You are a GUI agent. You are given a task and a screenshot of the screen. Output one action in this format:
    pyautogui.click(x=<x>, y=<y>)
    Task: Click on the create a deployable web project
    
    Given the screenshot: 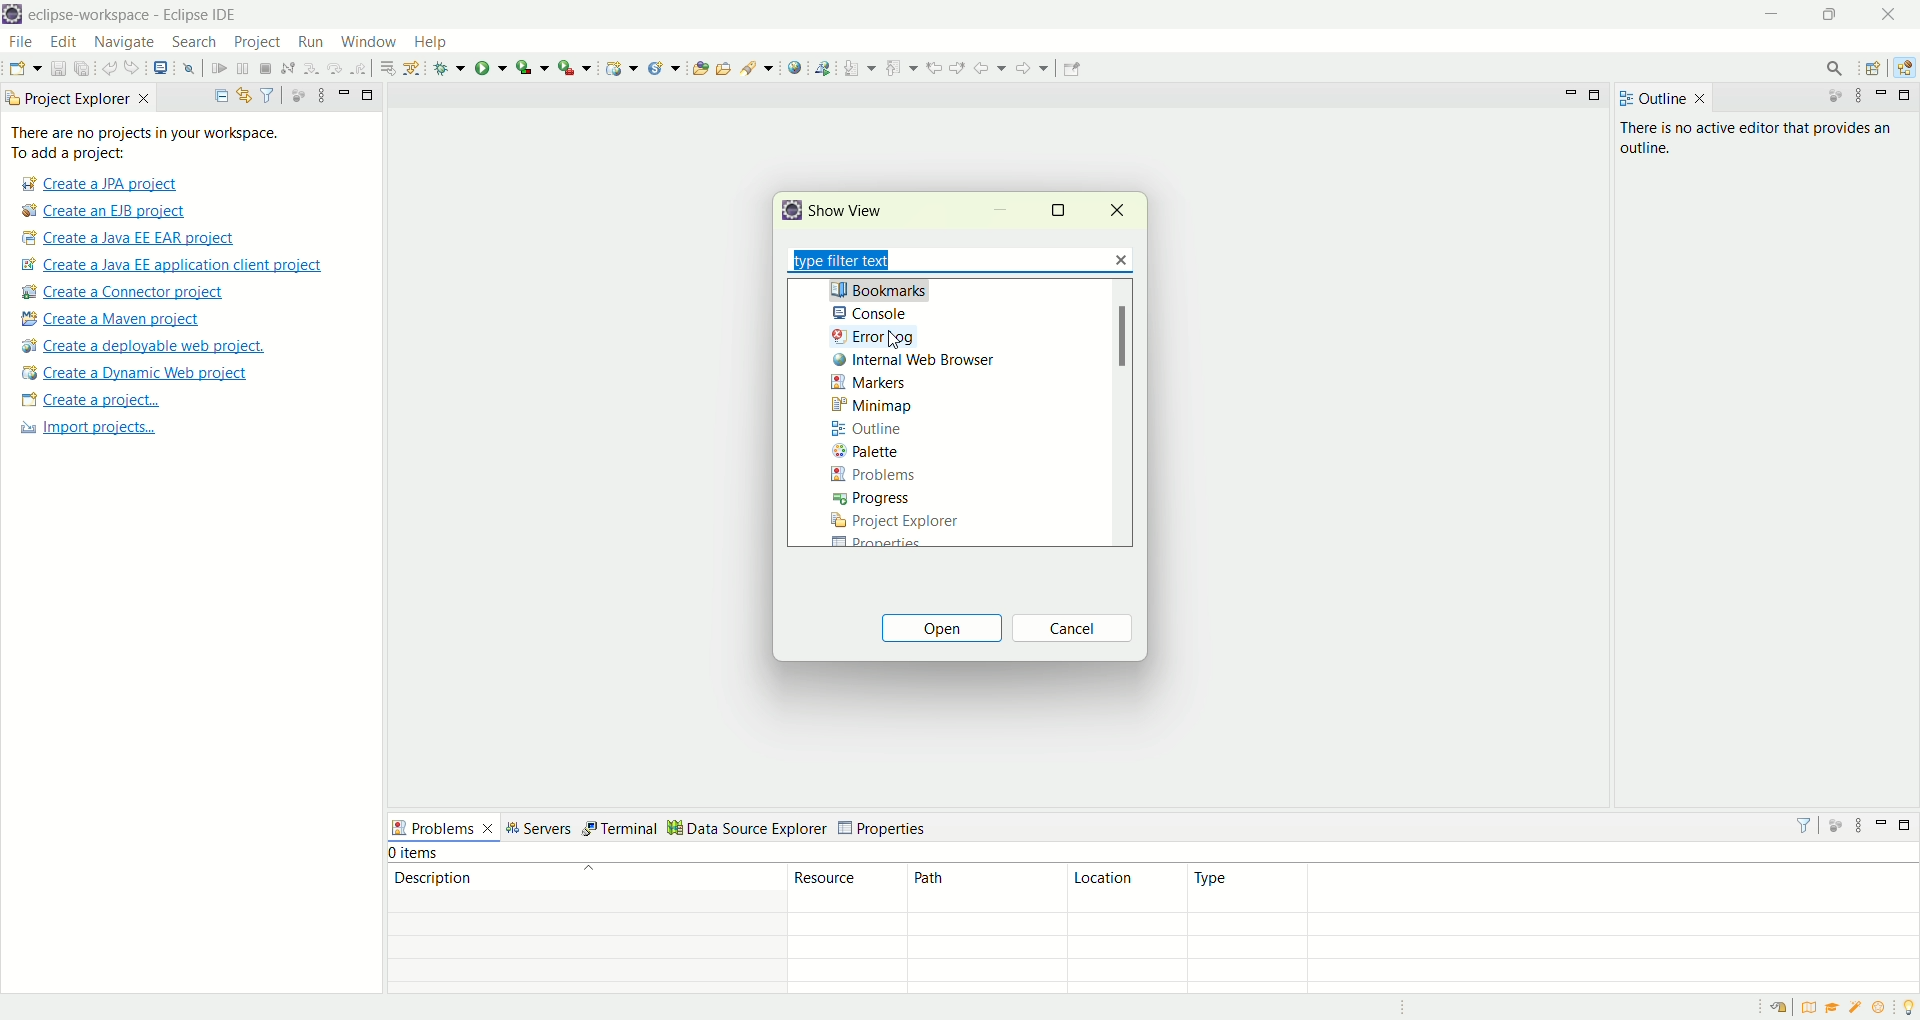 What is the action you would take?
    pyautogui.click(x=144, y=346)
    